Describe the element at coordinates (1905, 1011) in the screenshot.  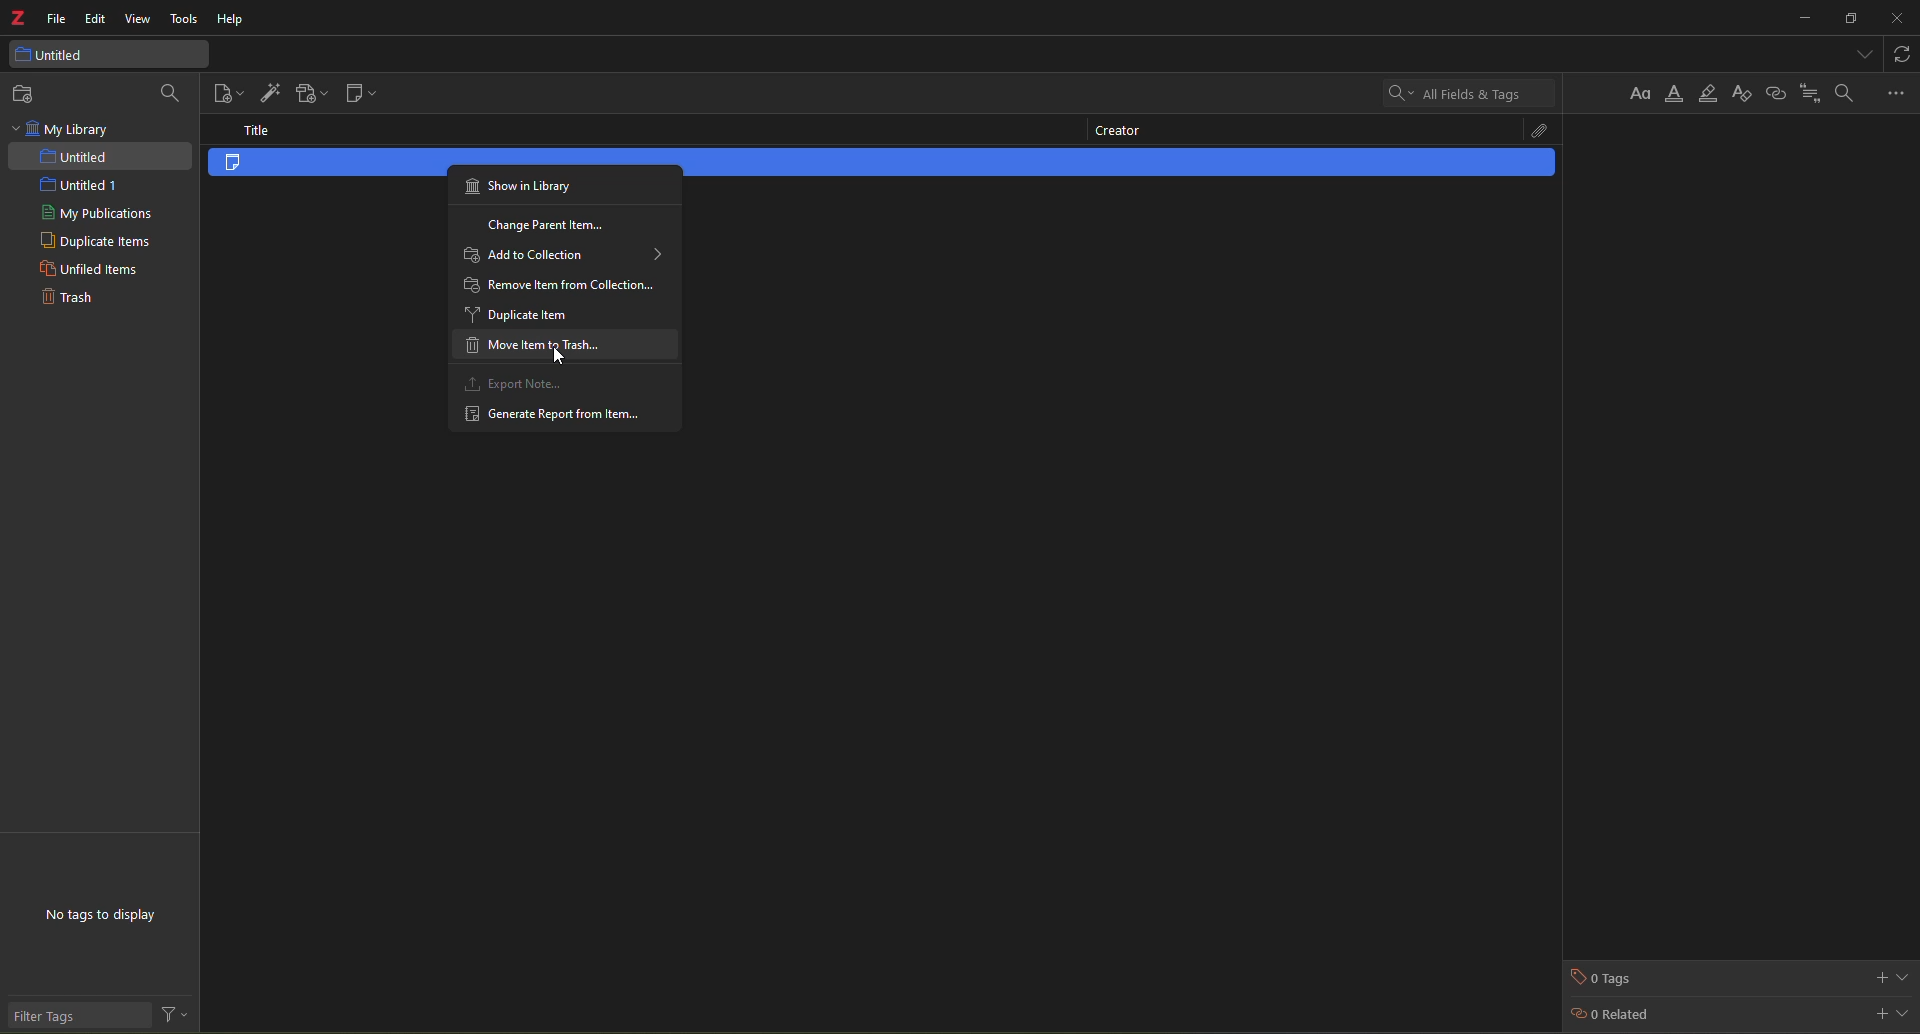
I see `expand` at that location.